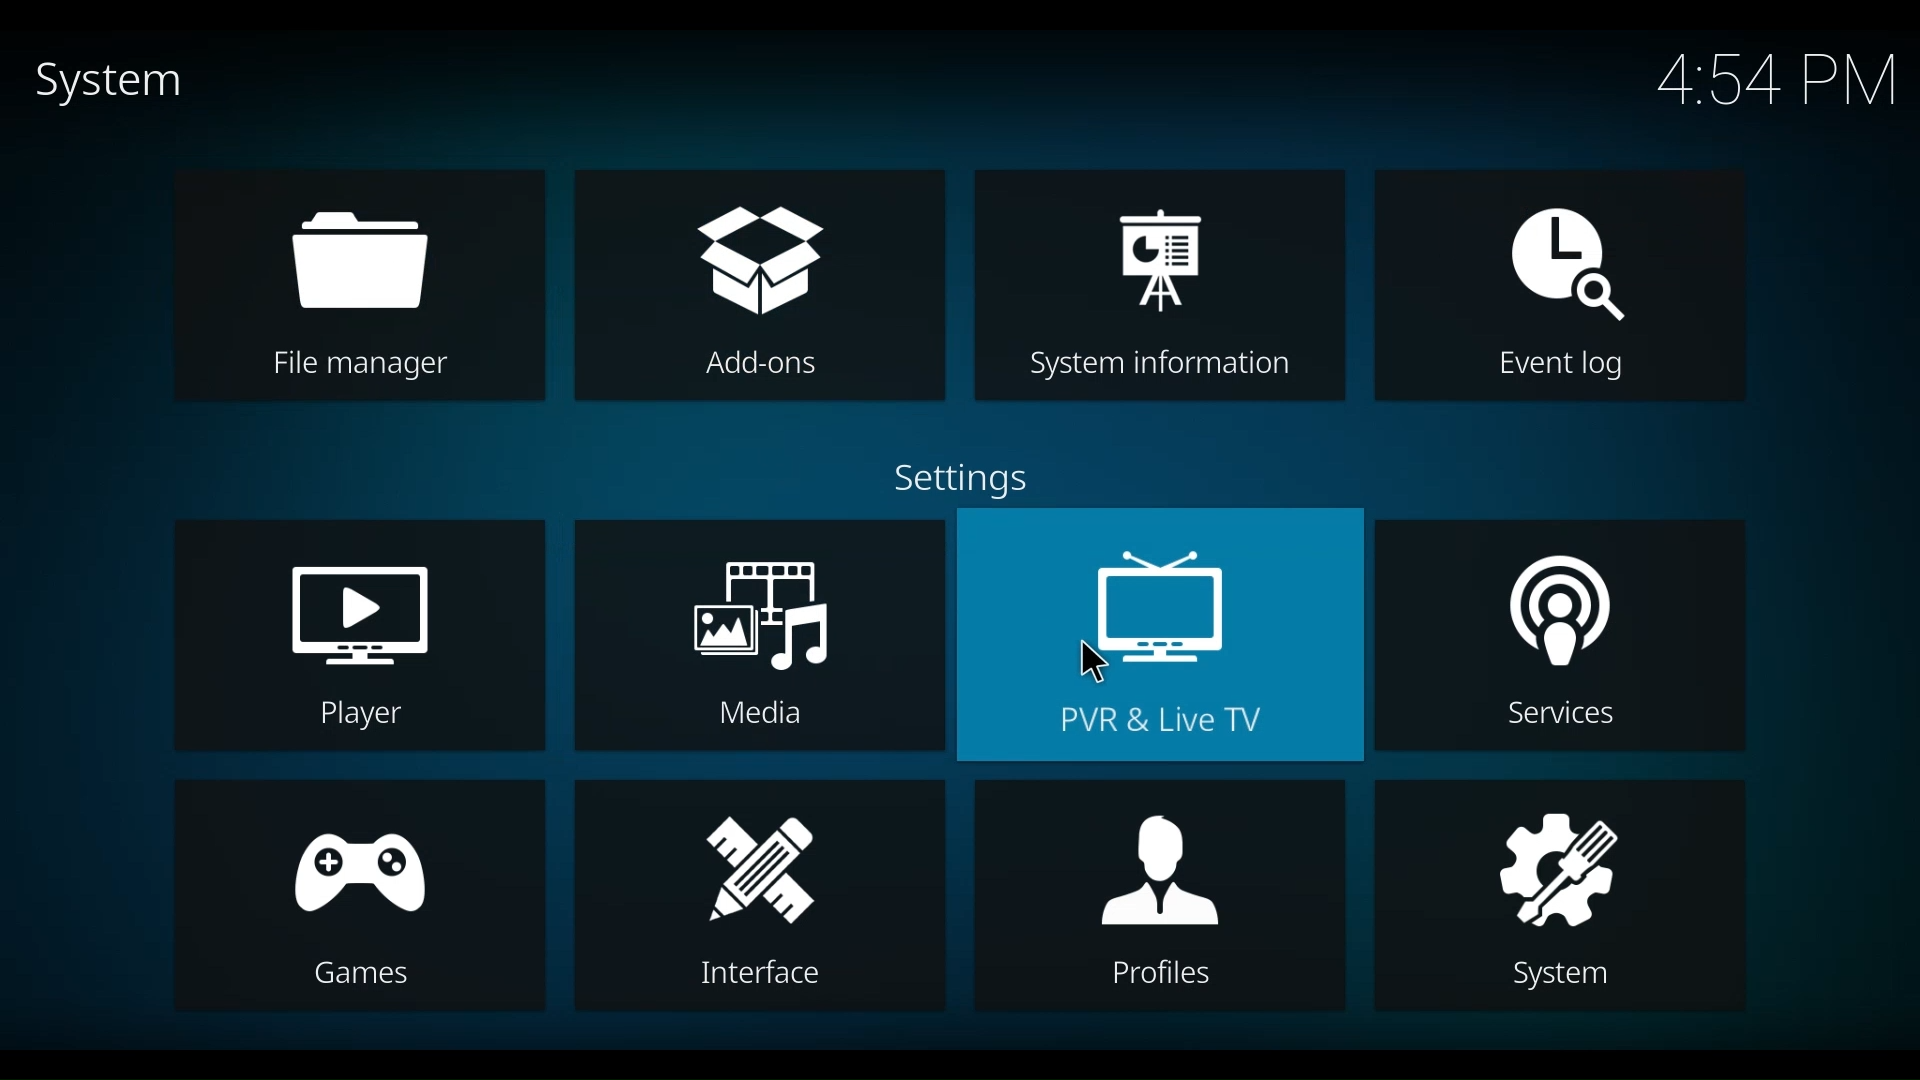  What do you see at coordinates (99, 82) in the screenshot?
I see `System` at bounding box center [99, 82].